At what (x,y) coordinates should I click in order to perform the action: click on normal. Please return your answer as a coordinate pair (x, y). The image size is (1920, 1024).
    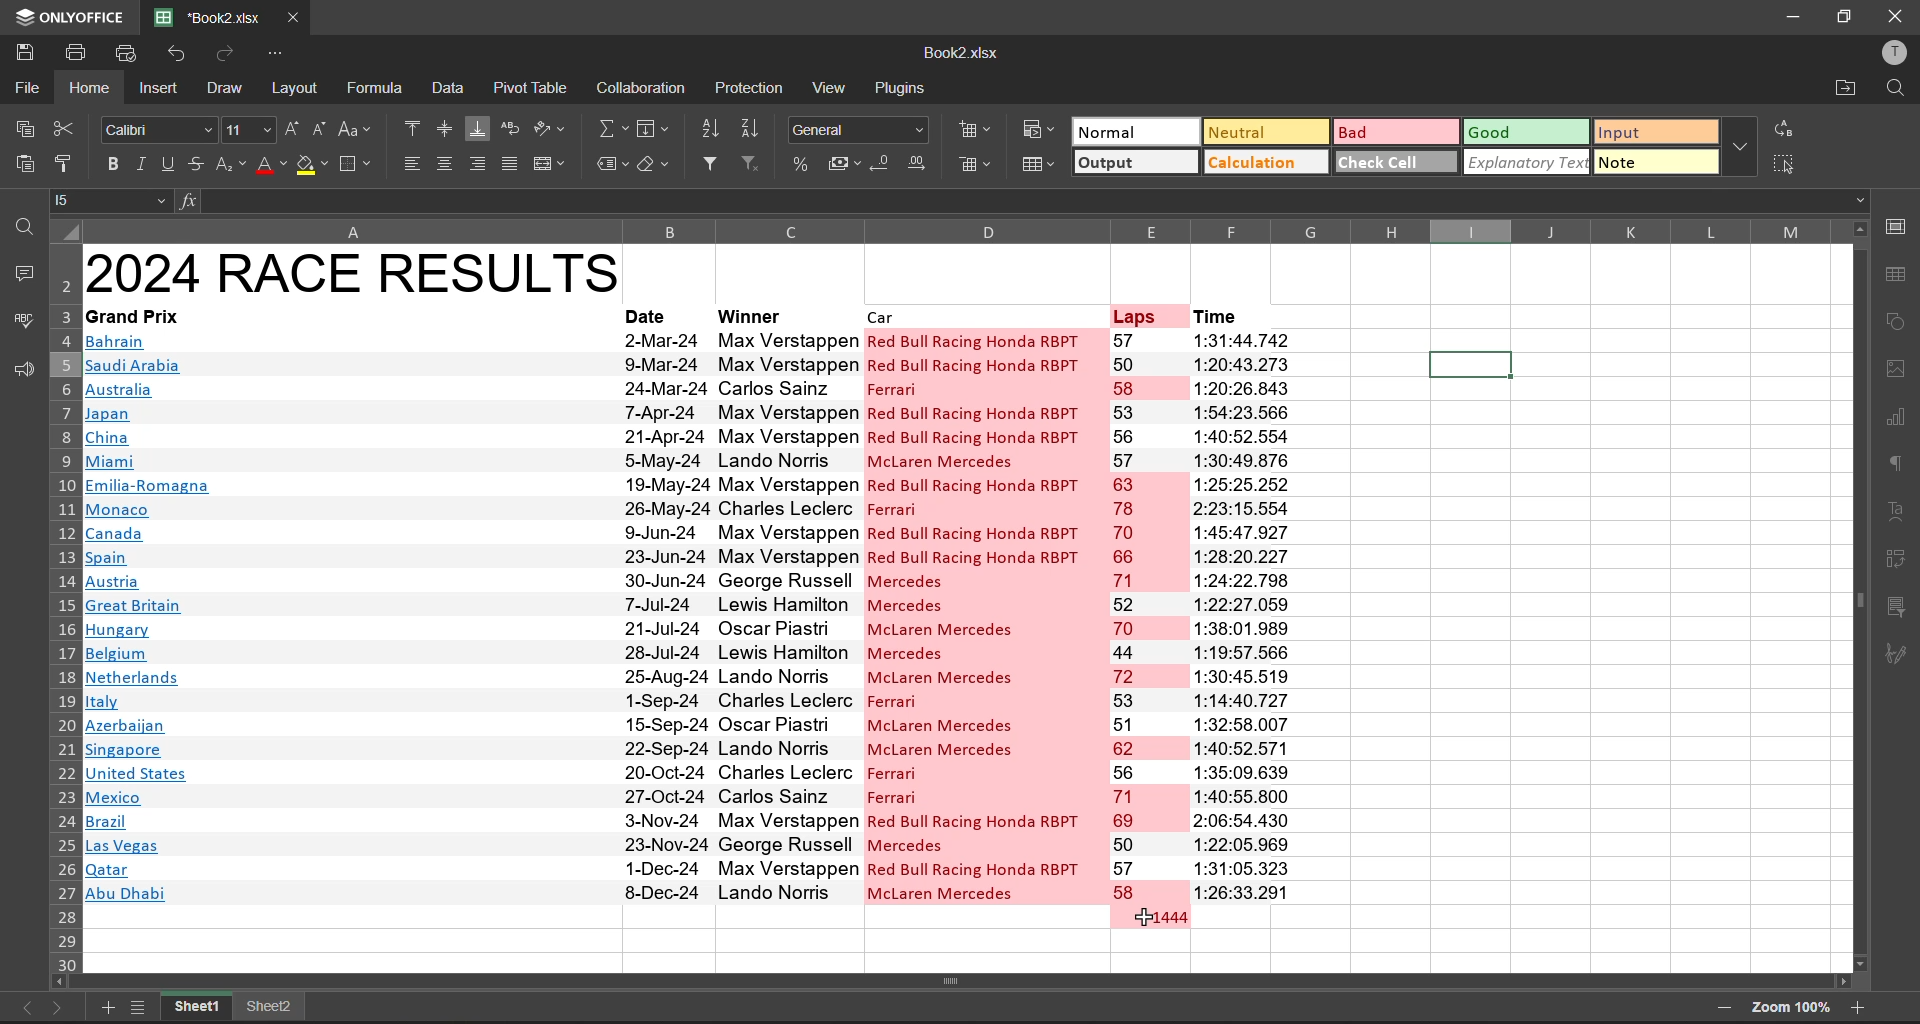
    Looking at the image, I should click on (1136, 132).